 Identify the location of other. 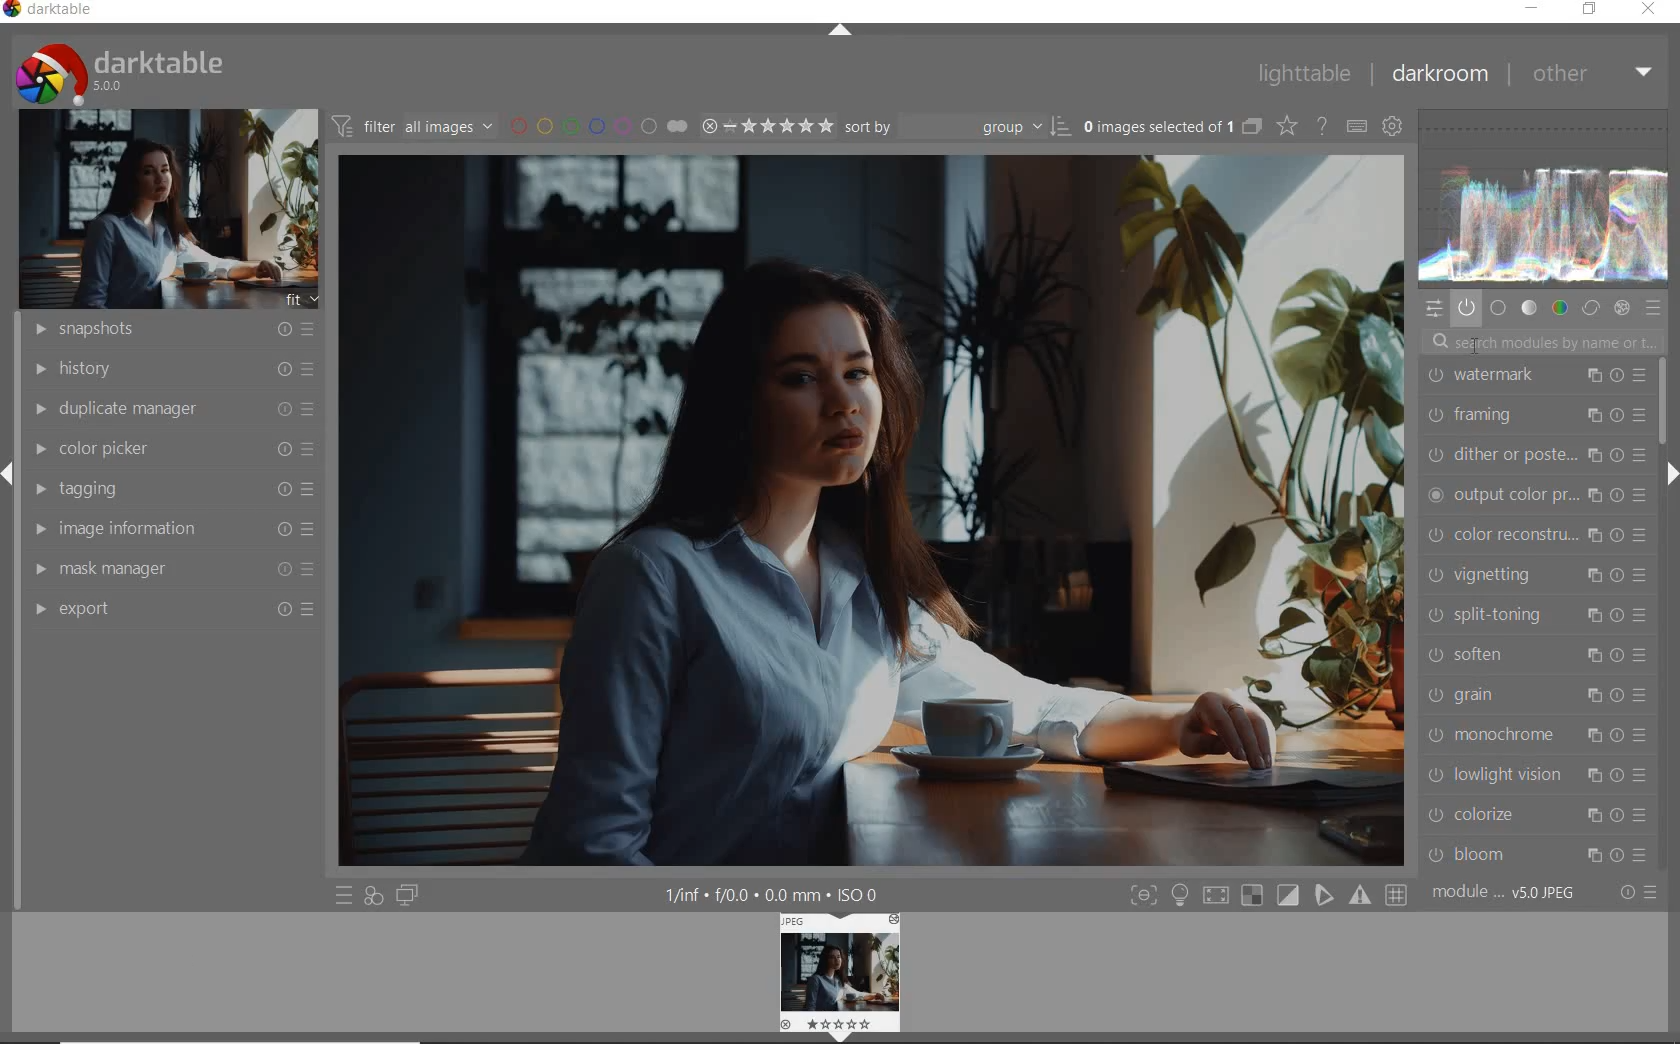
(1591, 73).